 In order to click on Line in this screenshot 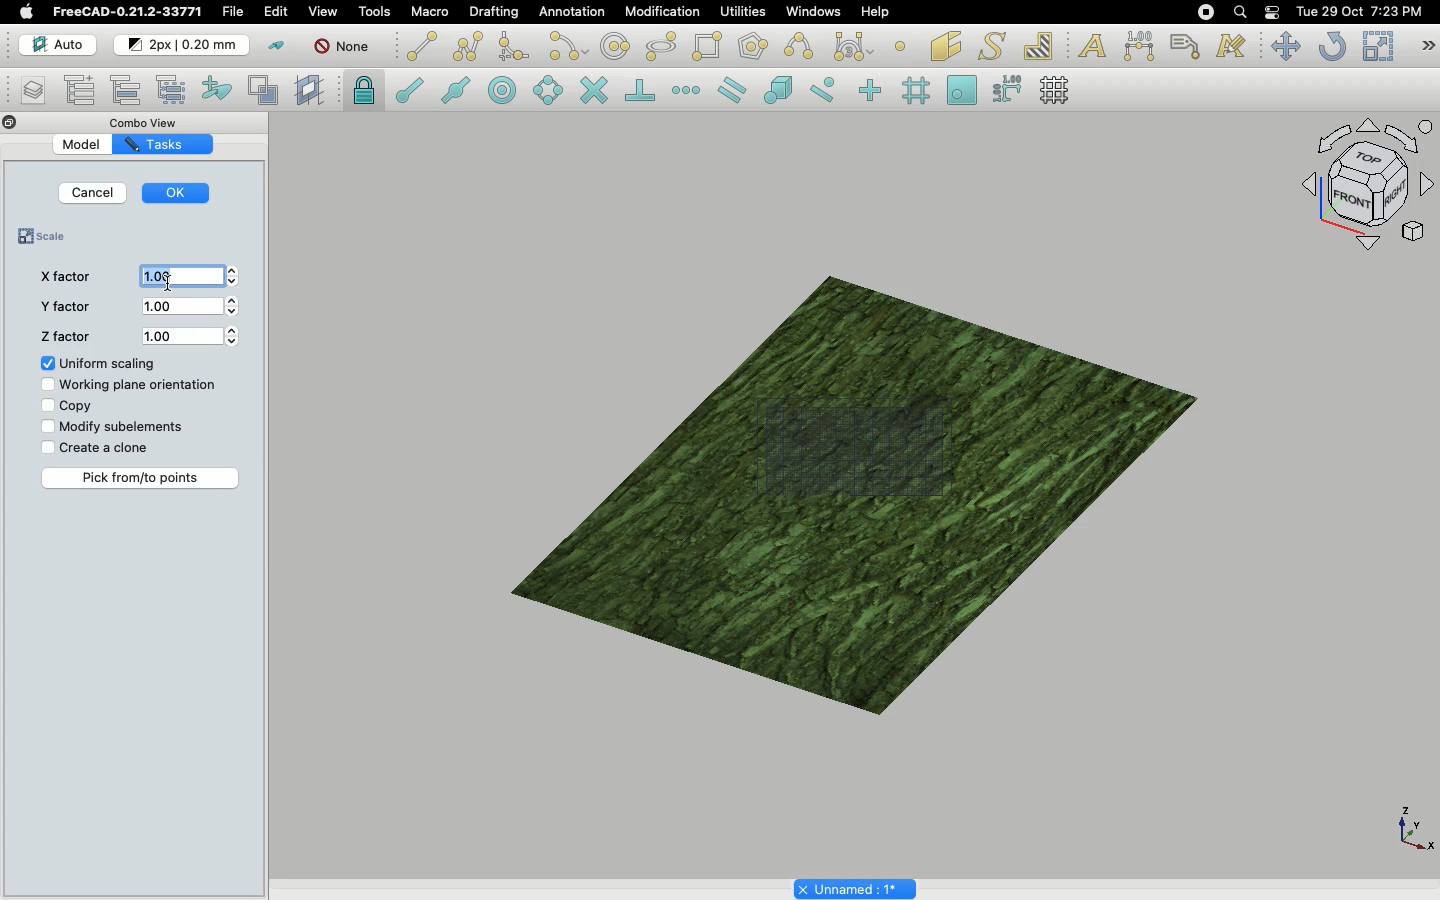, I will do `click(419, 46)`.